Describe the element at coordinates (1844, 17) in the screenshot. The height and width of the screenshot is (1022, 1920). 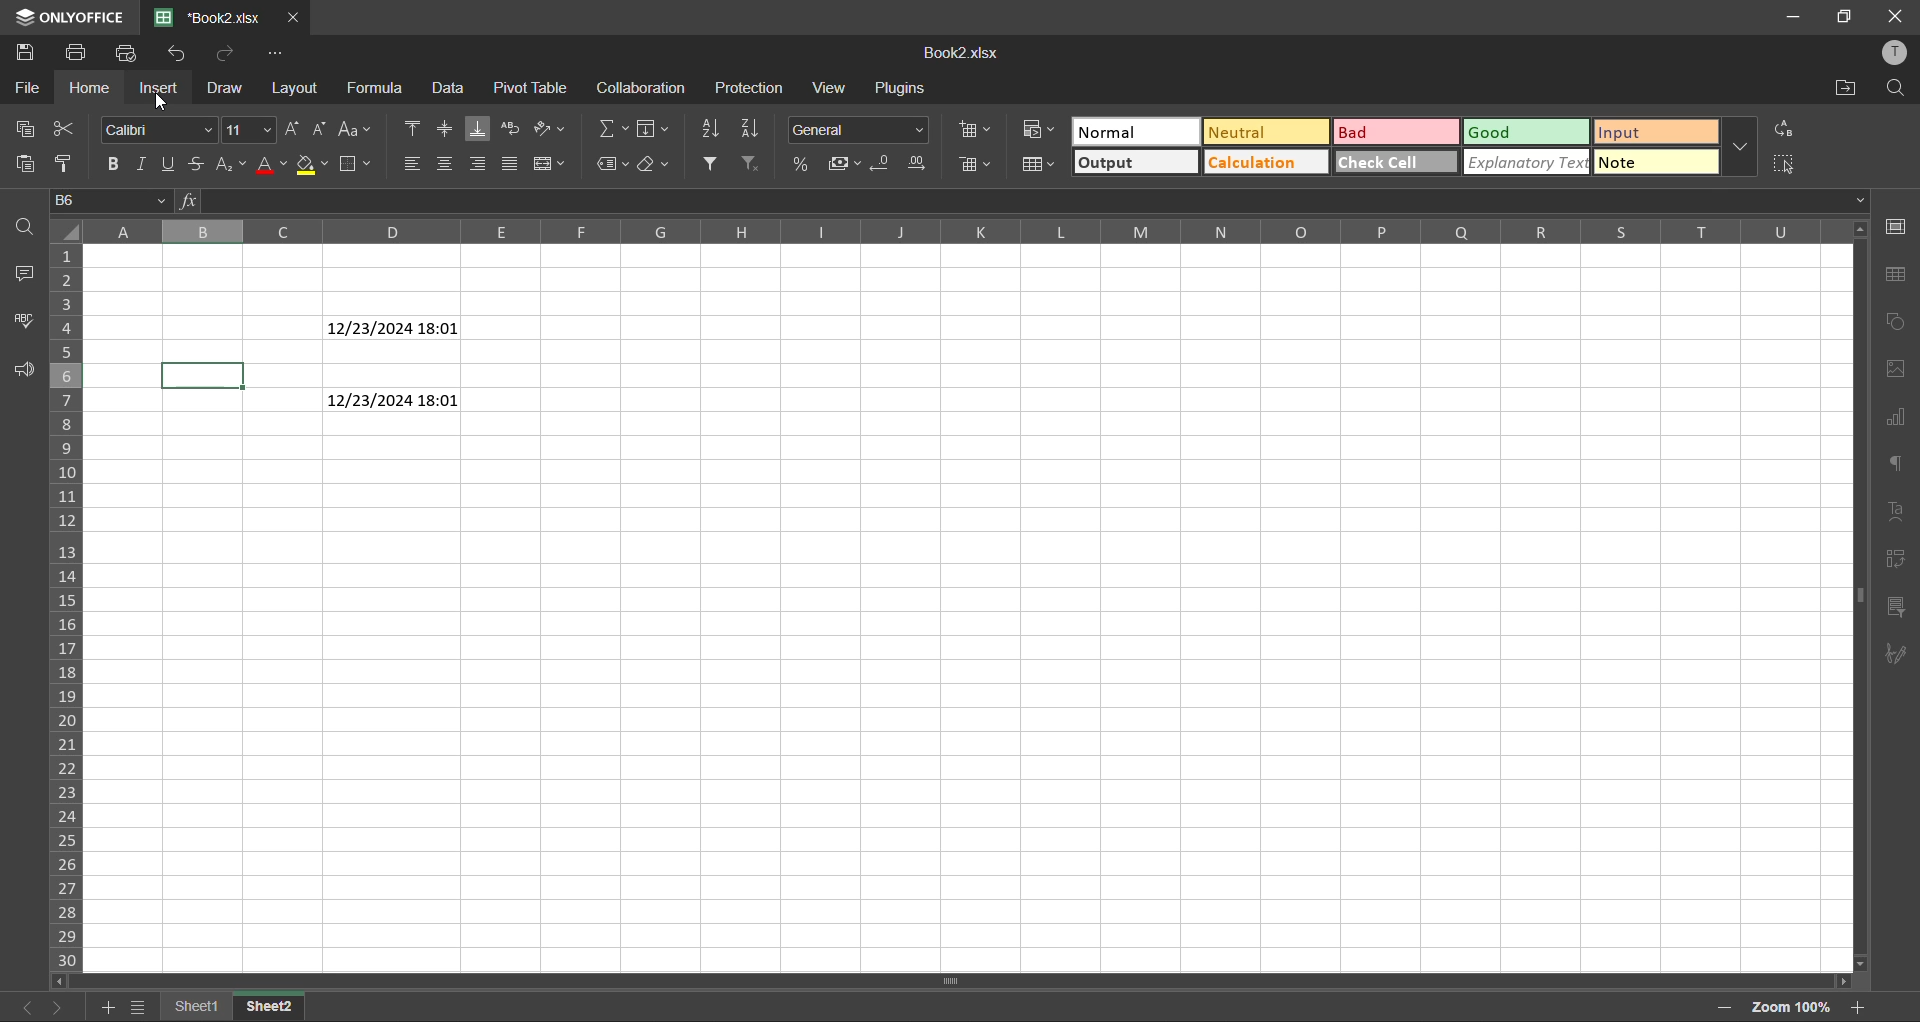
I see `maximize` at that location.